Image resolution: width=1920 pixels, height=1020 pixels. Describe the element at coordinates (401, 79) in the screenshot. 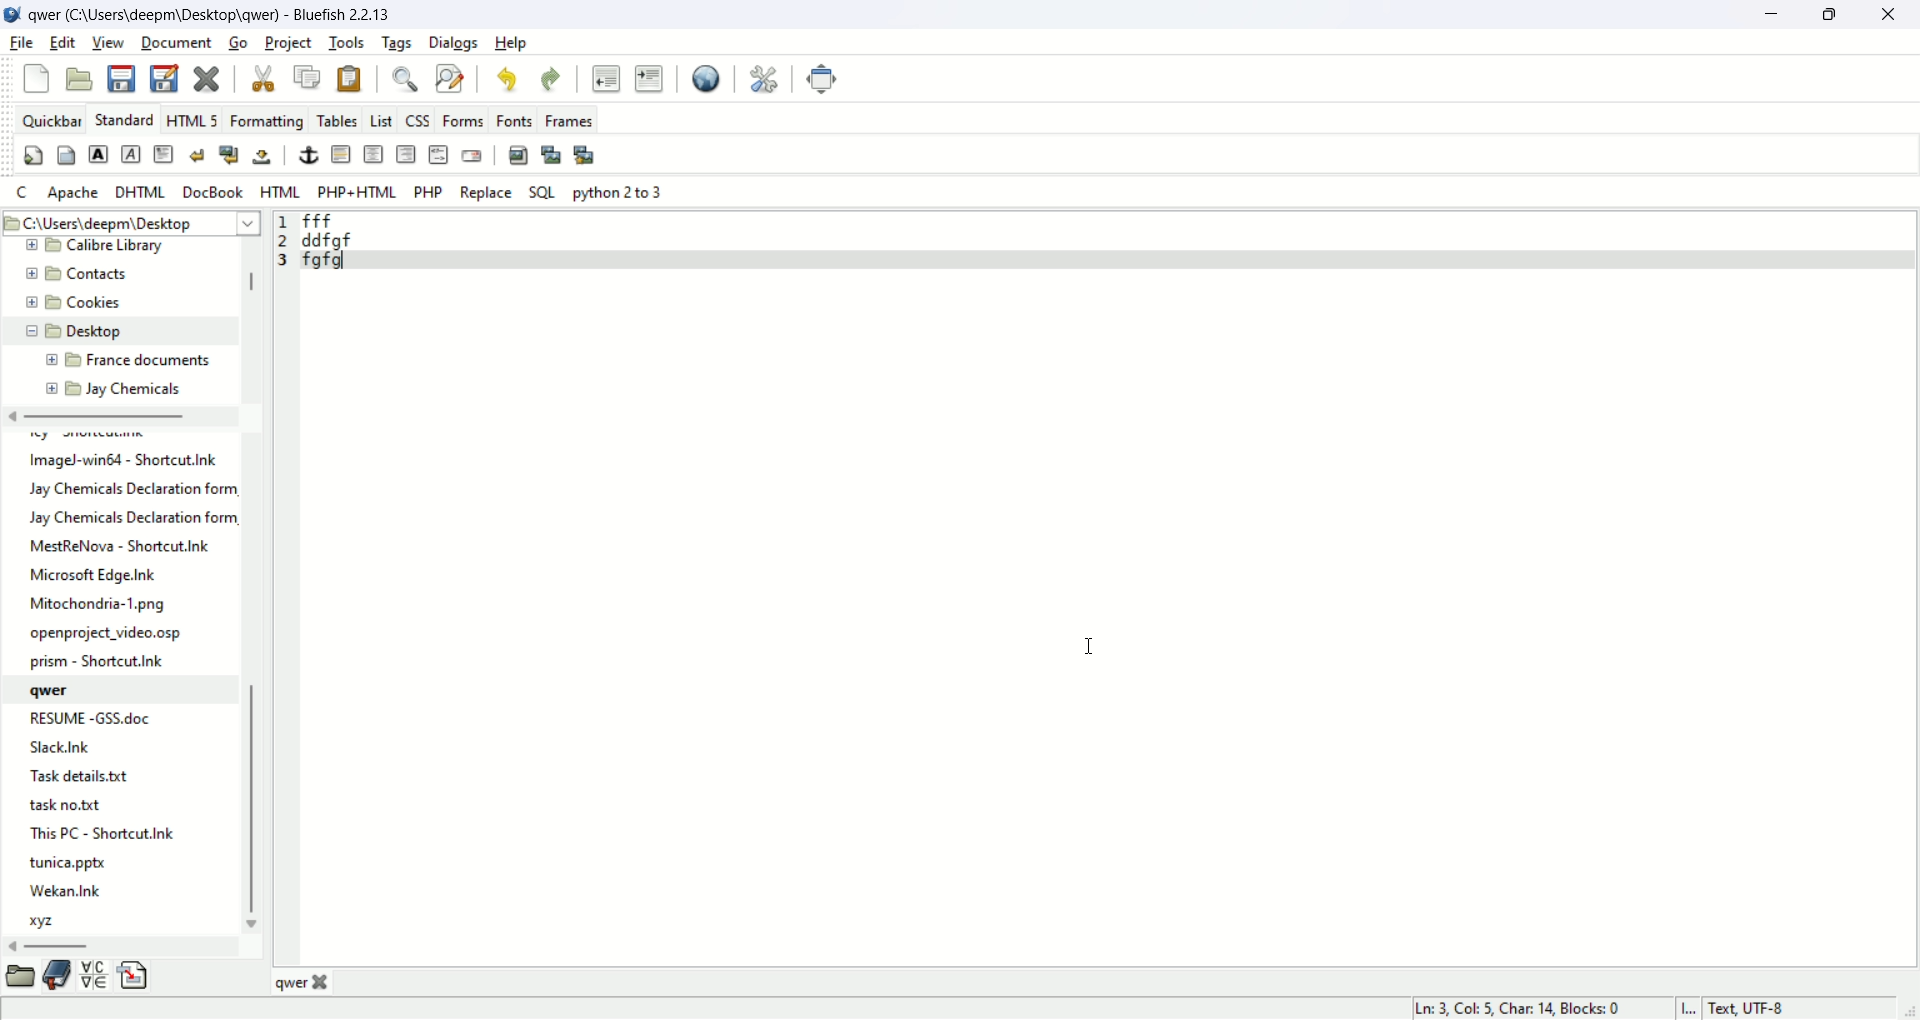

I see `show find bar` at that location.